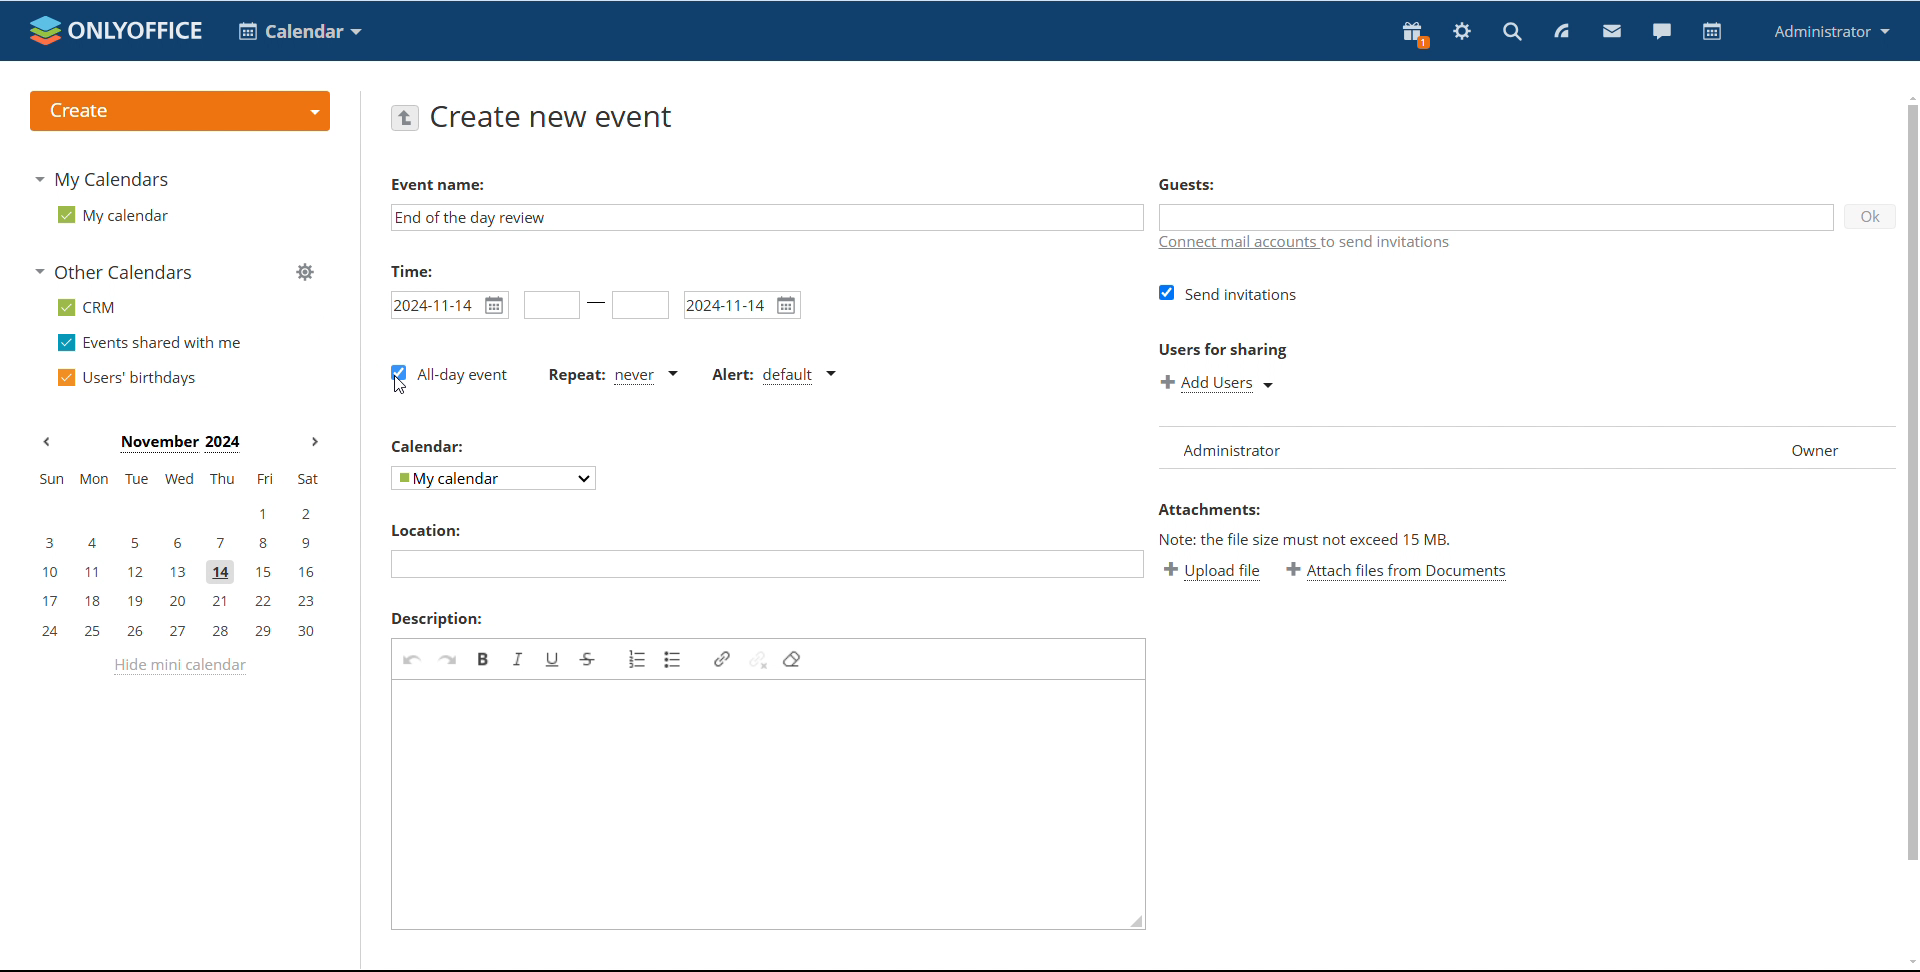  I want to click on other calendars, so click(116, 271).